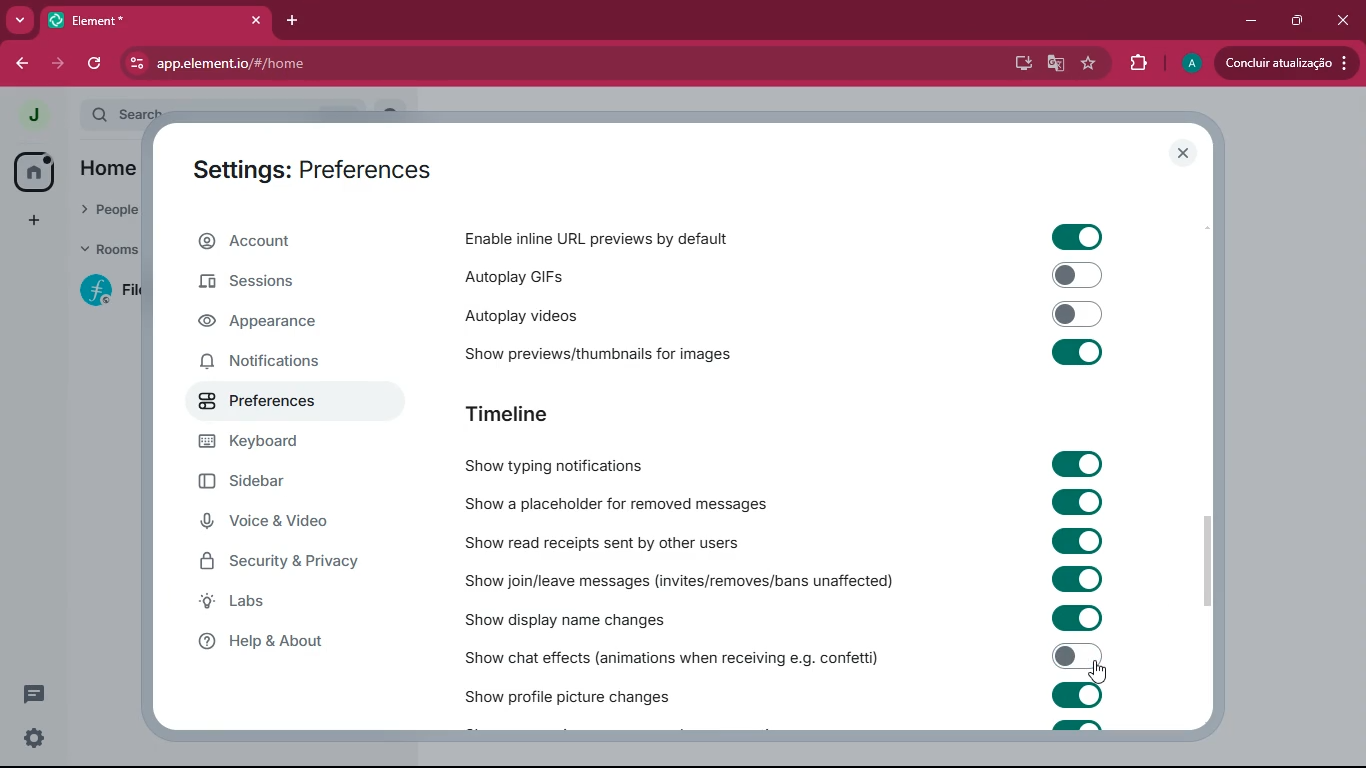 This screenshot has width=1366, height=768. I want to click on voice & video, so click(280, 524).